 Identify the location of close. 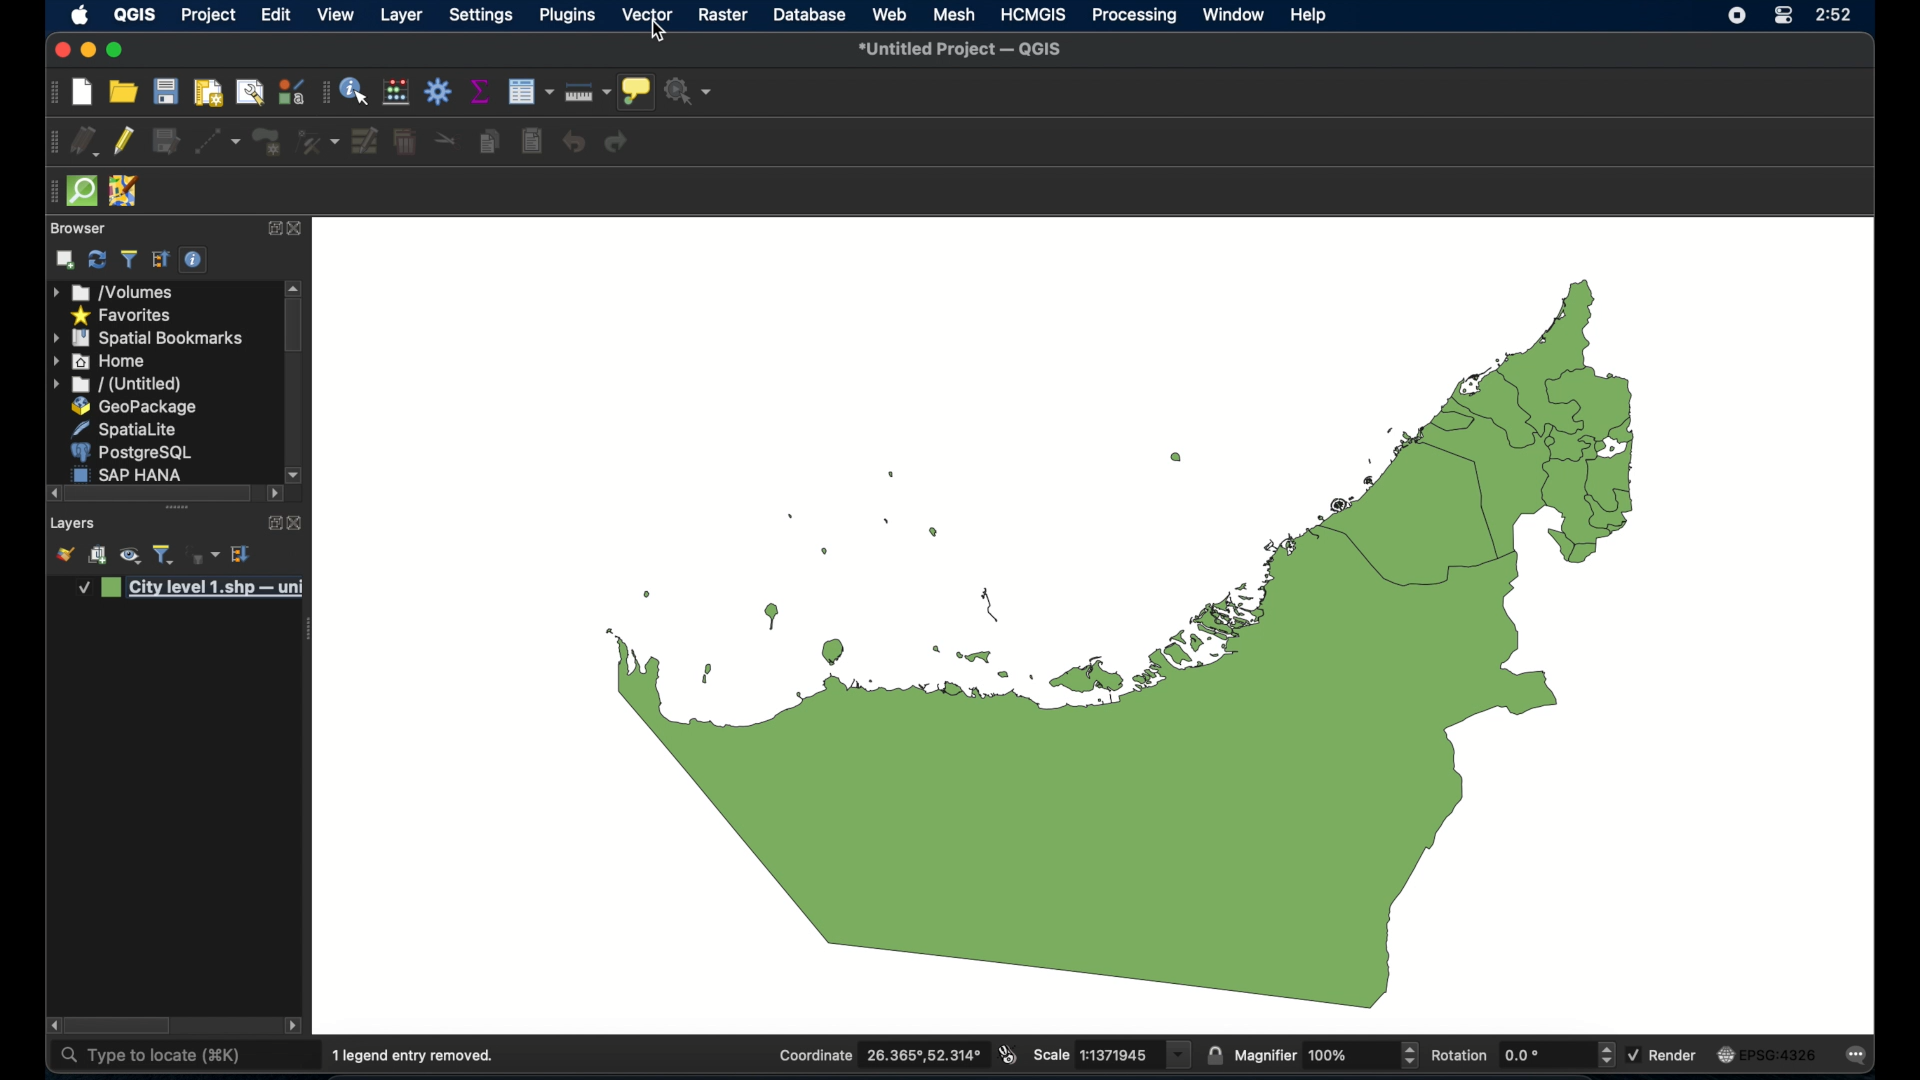
(296, 523).